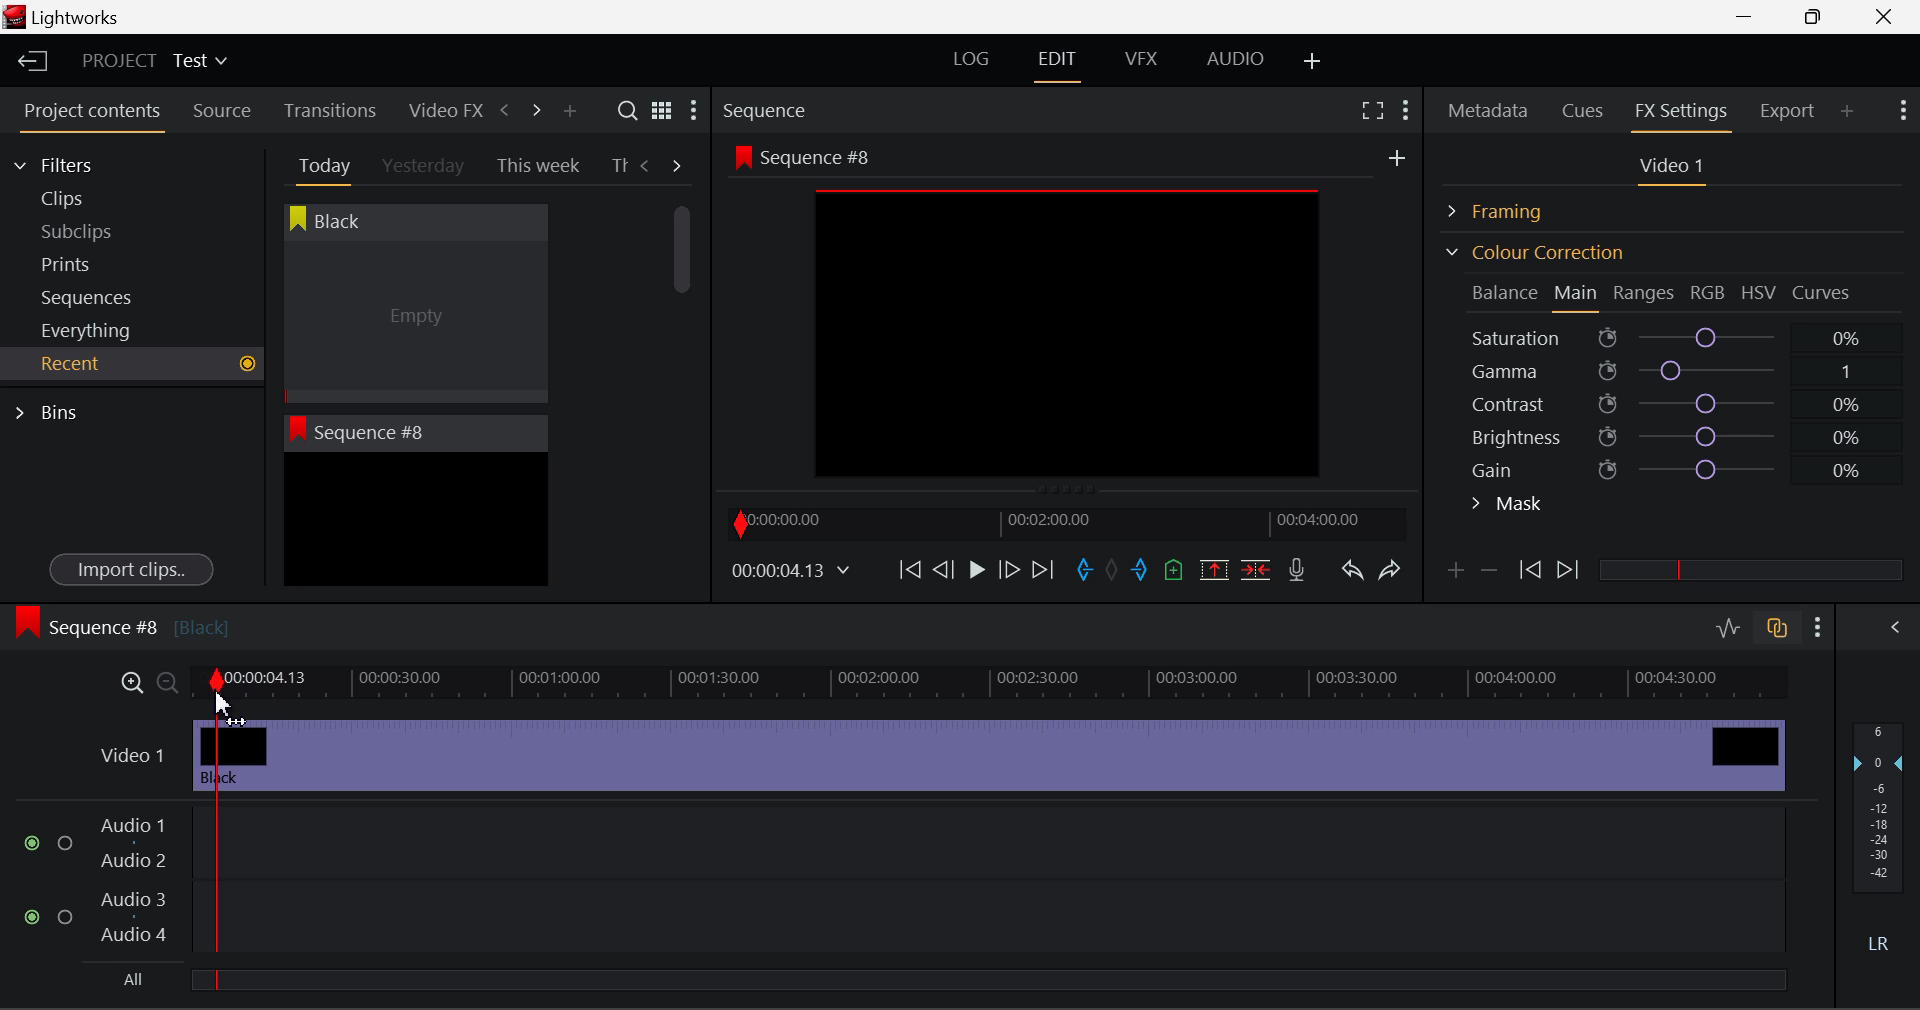 The height and width of the screenshot is (1010, 1920). Describe the element at coordinates (1086, 571) in the screenshot. I see `Mark In` at that location.